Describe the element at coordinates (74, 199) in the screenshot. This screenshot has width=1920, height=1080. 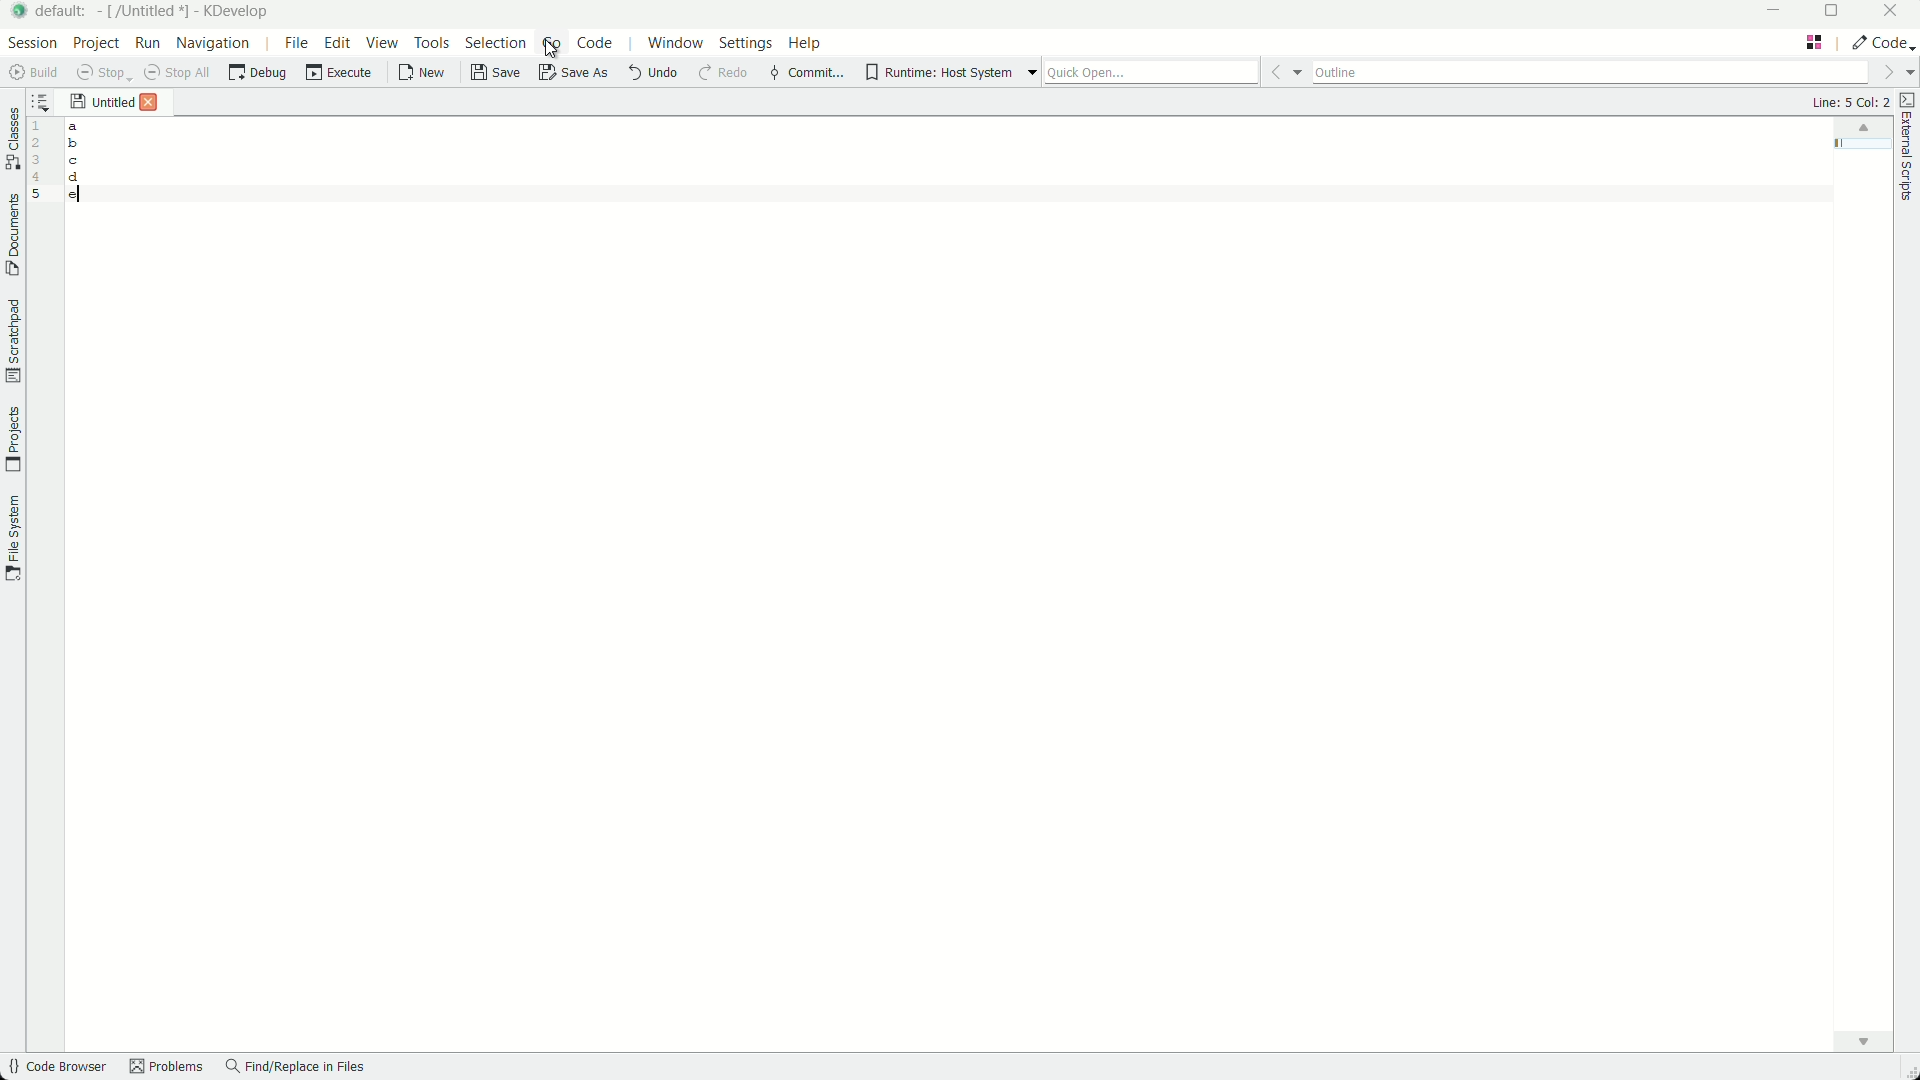
I see `e` at that location.